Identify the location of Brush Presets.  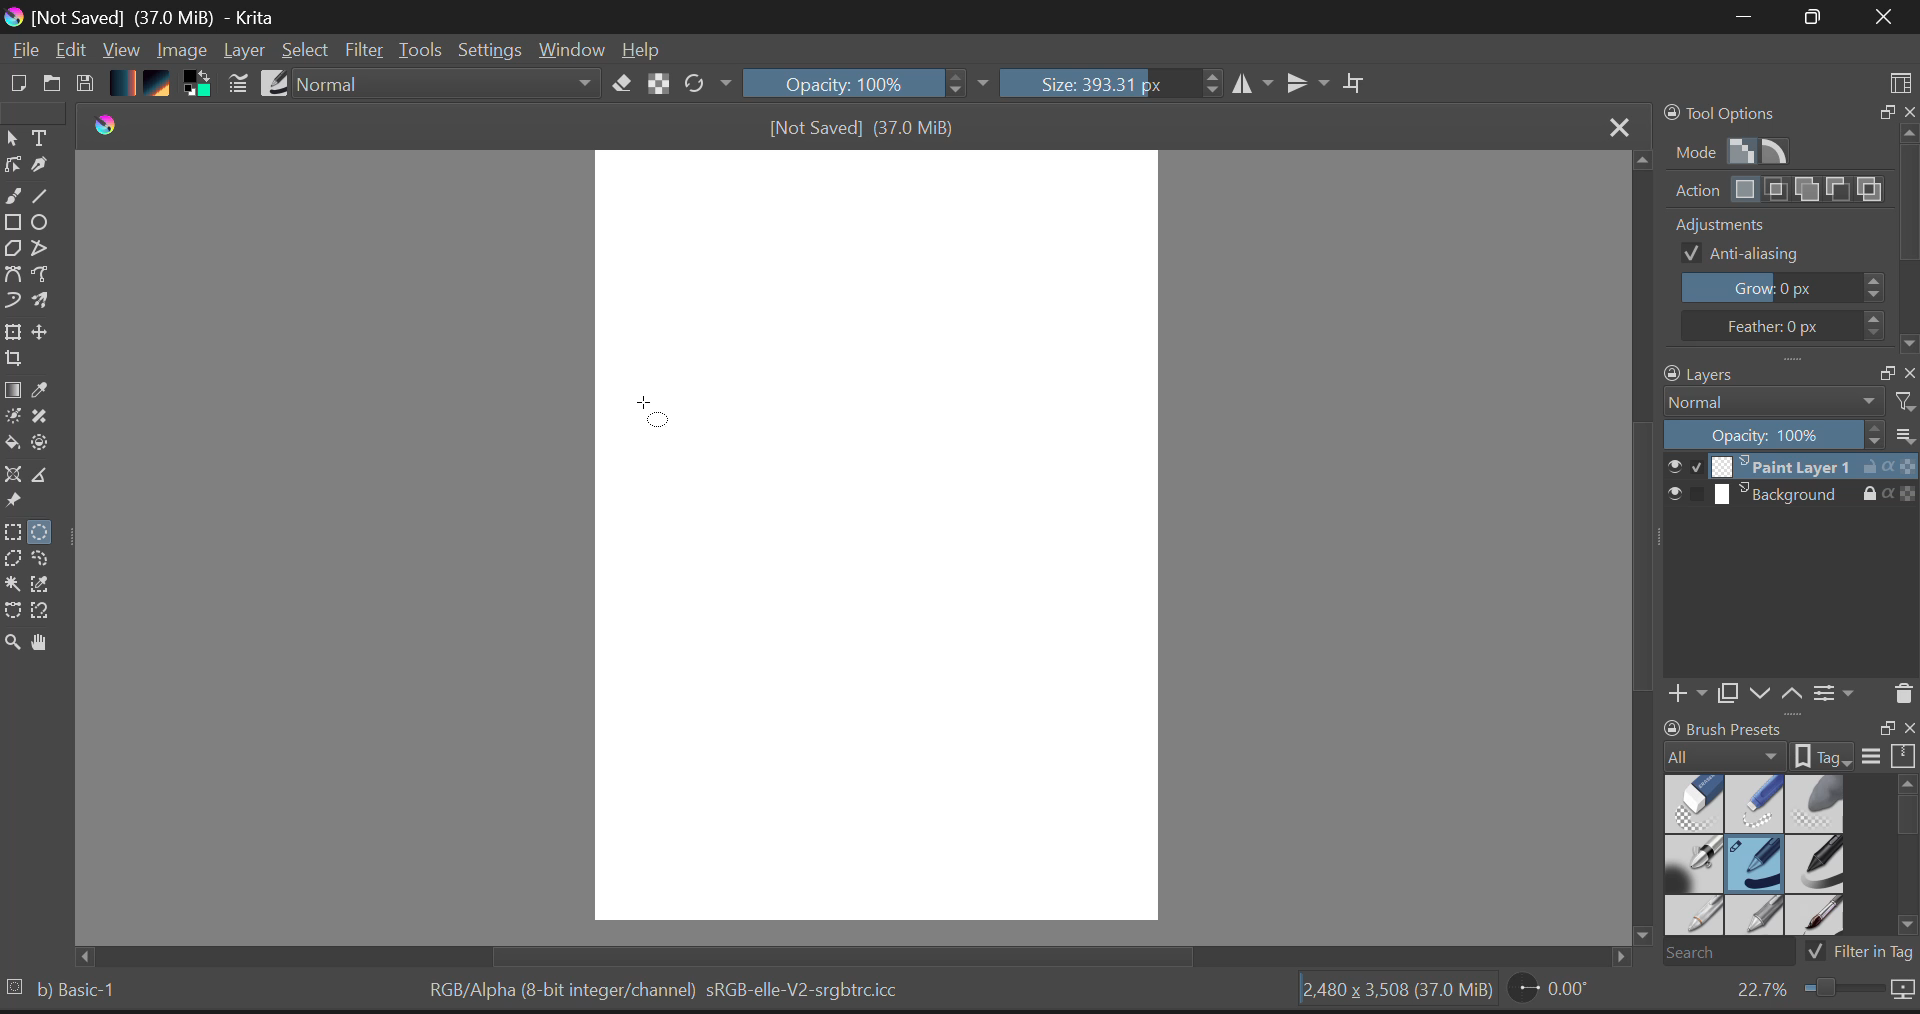
(277, 83).